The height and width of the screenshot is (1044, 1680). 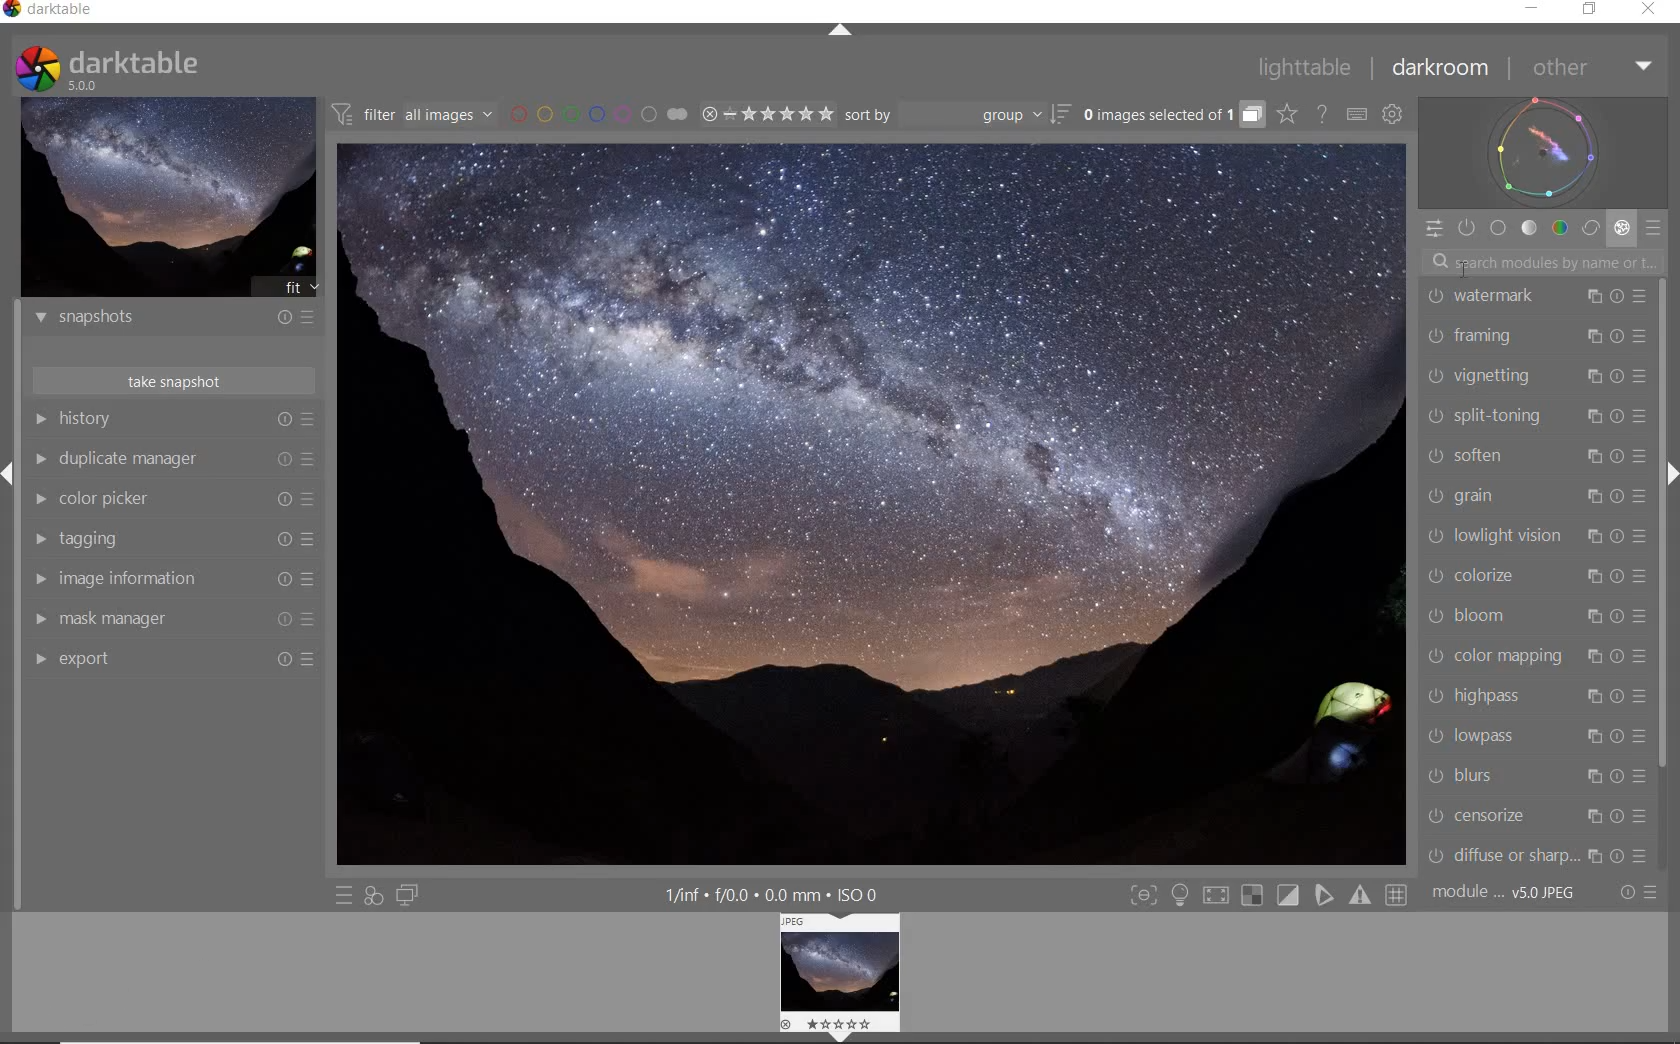 I want to click on RESET OR PRESETS & PREFERENCES, so click(x=1640, y=891).